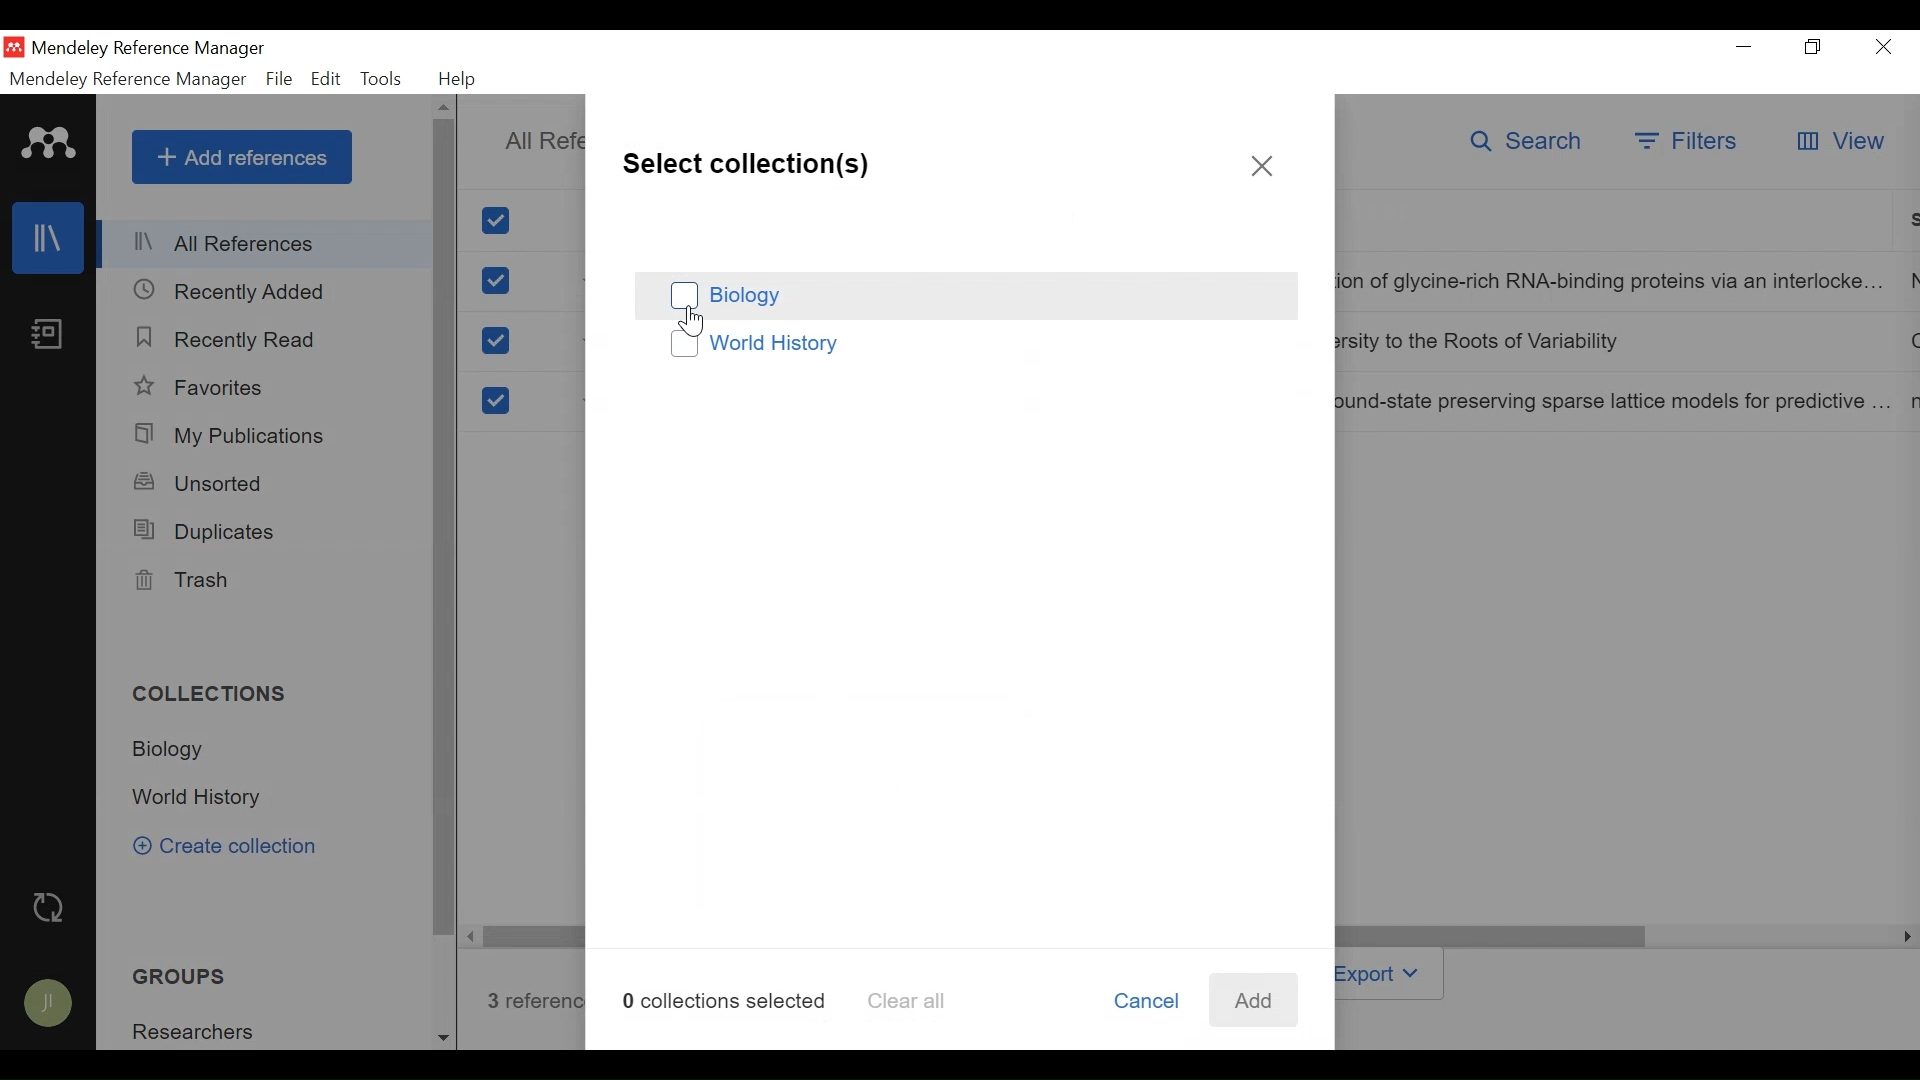 This screenshot has width=1920, height=1080. I want to click on File, so click(279, 79).